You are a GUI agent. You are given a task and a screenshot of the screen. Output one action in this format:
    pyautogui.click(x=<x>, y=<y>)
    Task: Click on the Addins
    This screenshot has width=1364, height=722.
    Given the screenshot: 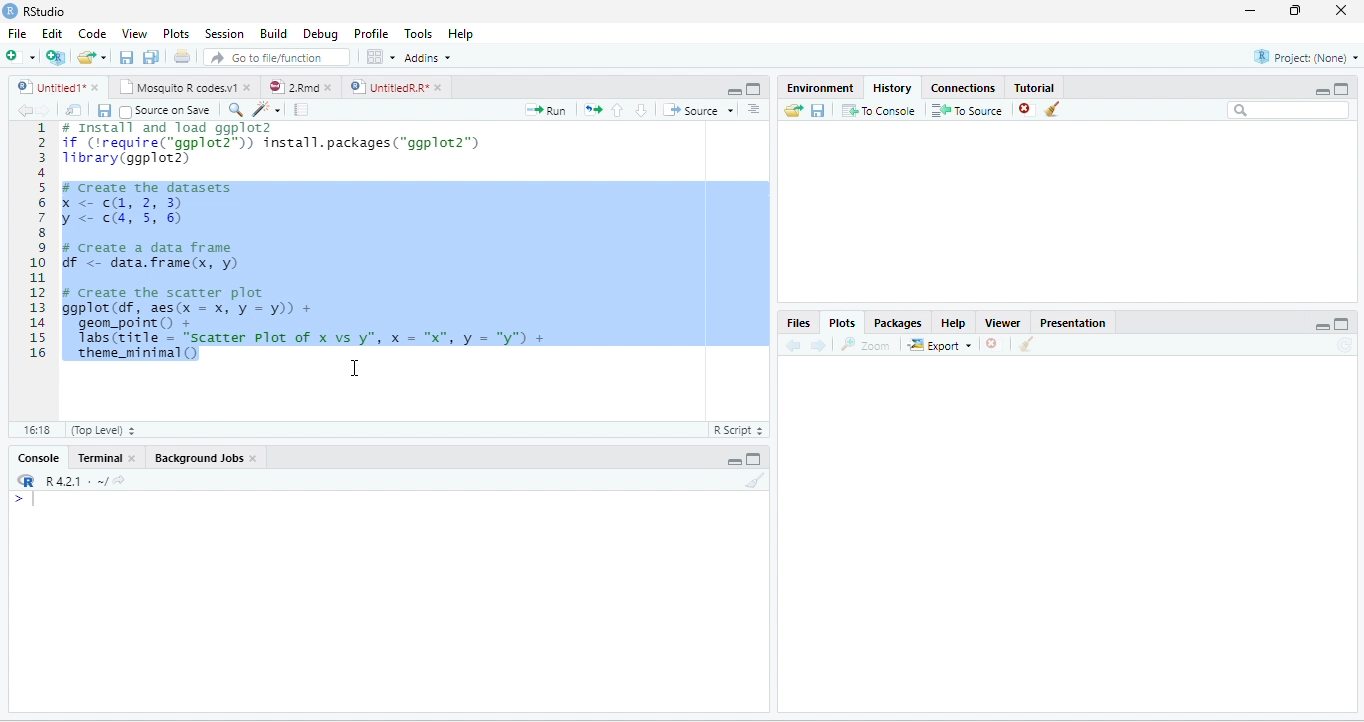 What is the action you would take?
    pyautogui.click(x=426, y=57)
    